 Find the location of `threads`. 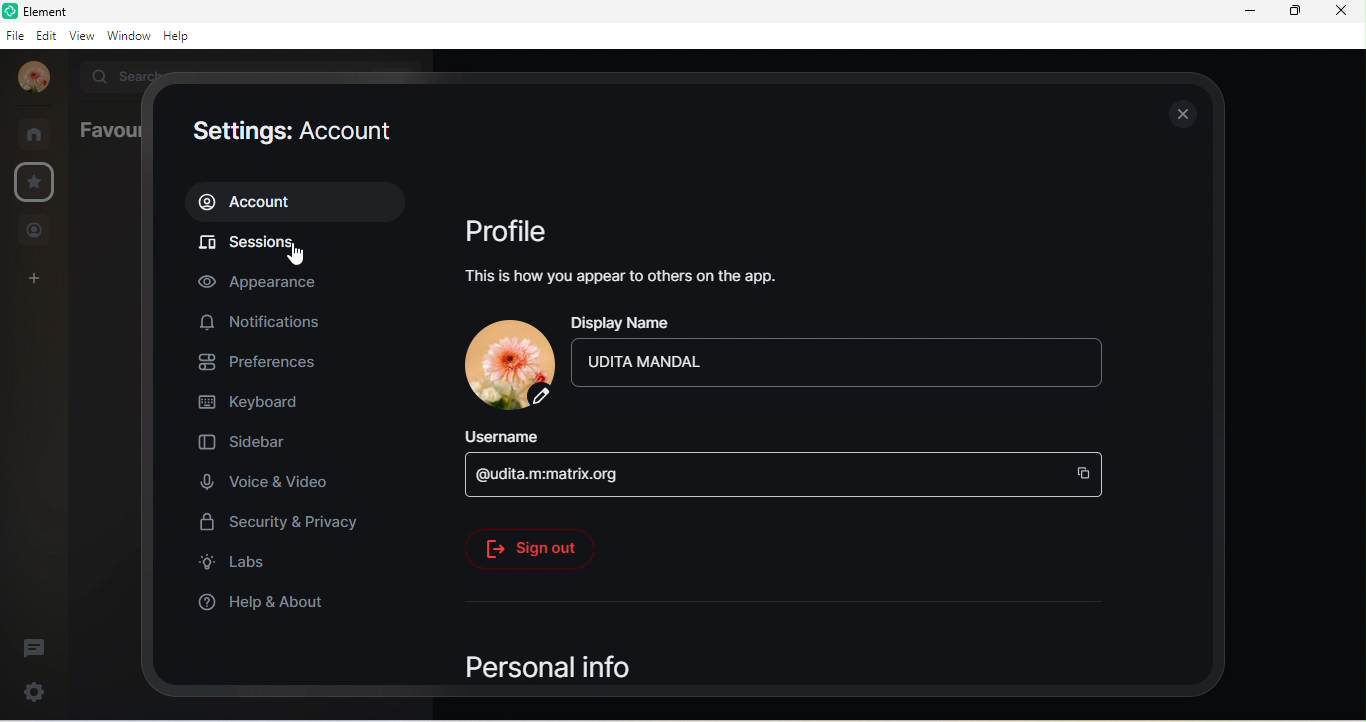

threads is located at coordinates (35, 649).